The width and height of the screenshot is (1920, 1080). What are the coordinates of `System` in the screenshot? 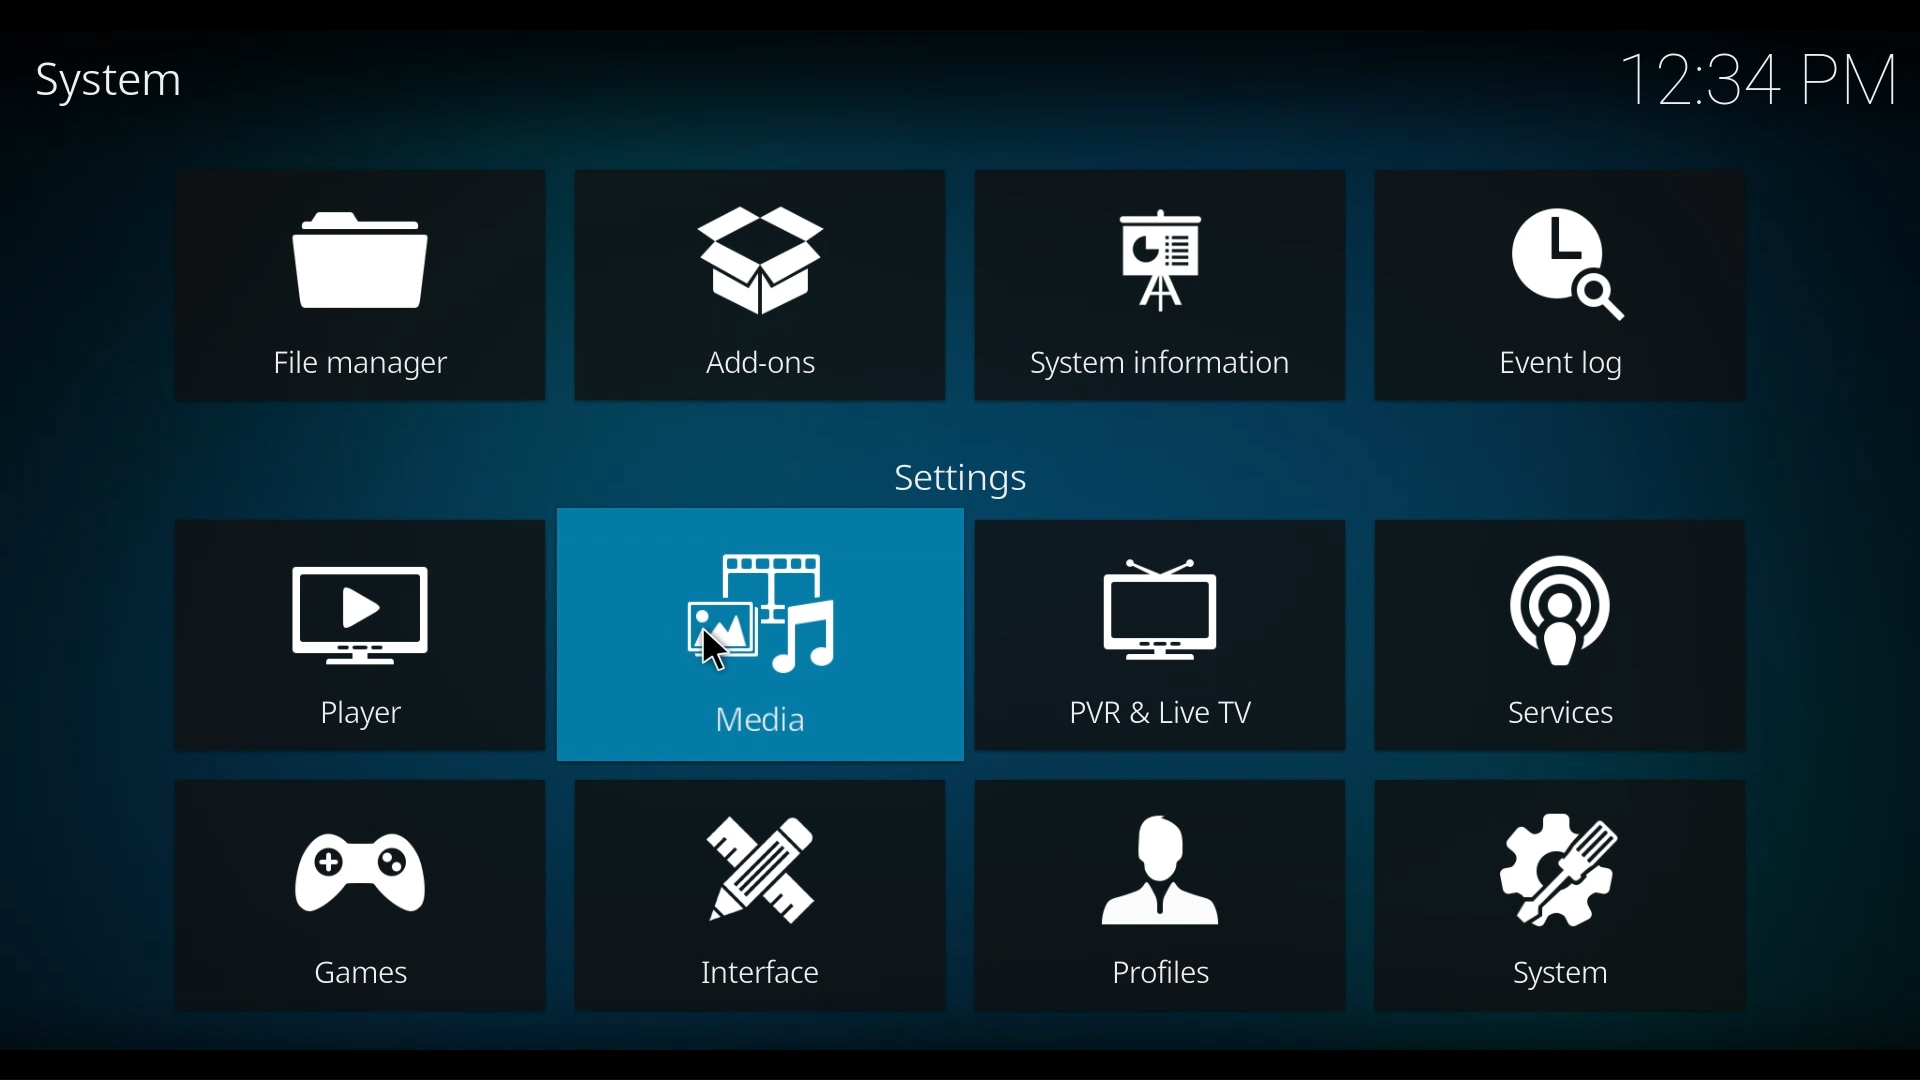 It's located at (1558, 896).